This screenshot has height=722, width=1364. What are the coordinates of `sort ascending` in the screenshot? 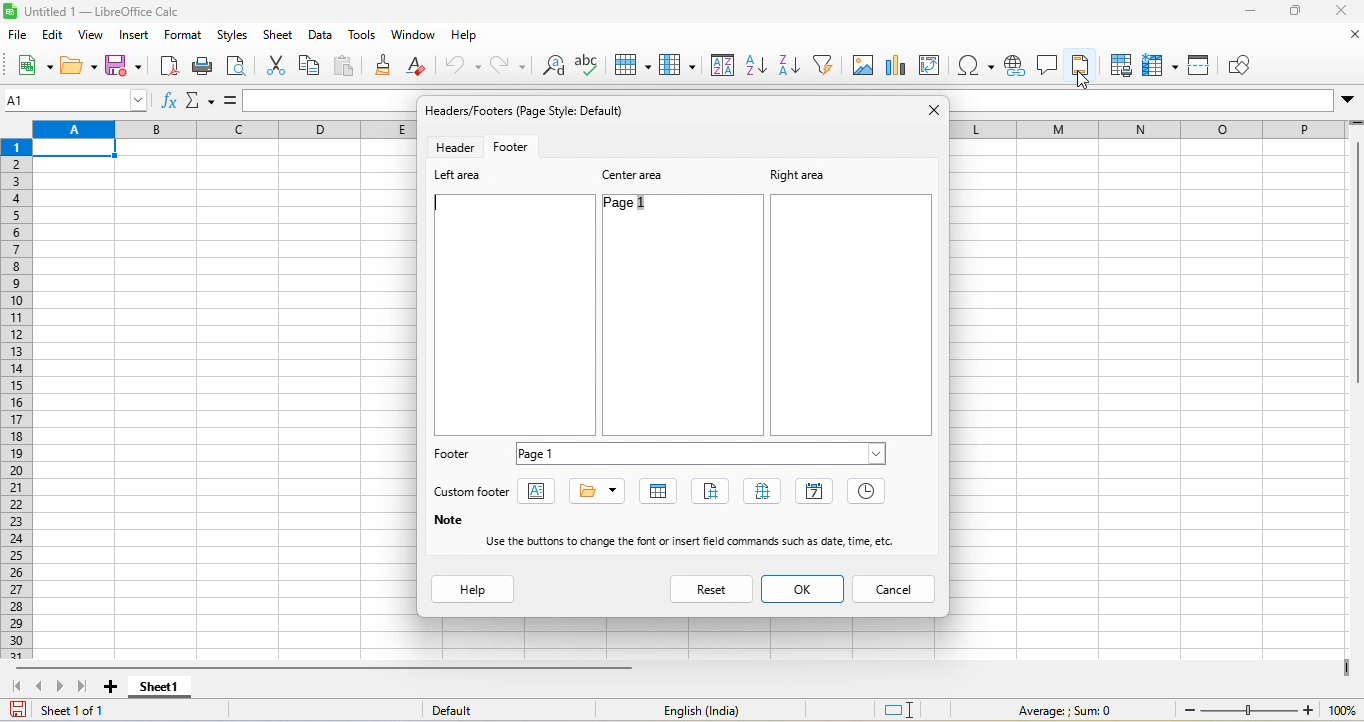 It's located at (757, 65).